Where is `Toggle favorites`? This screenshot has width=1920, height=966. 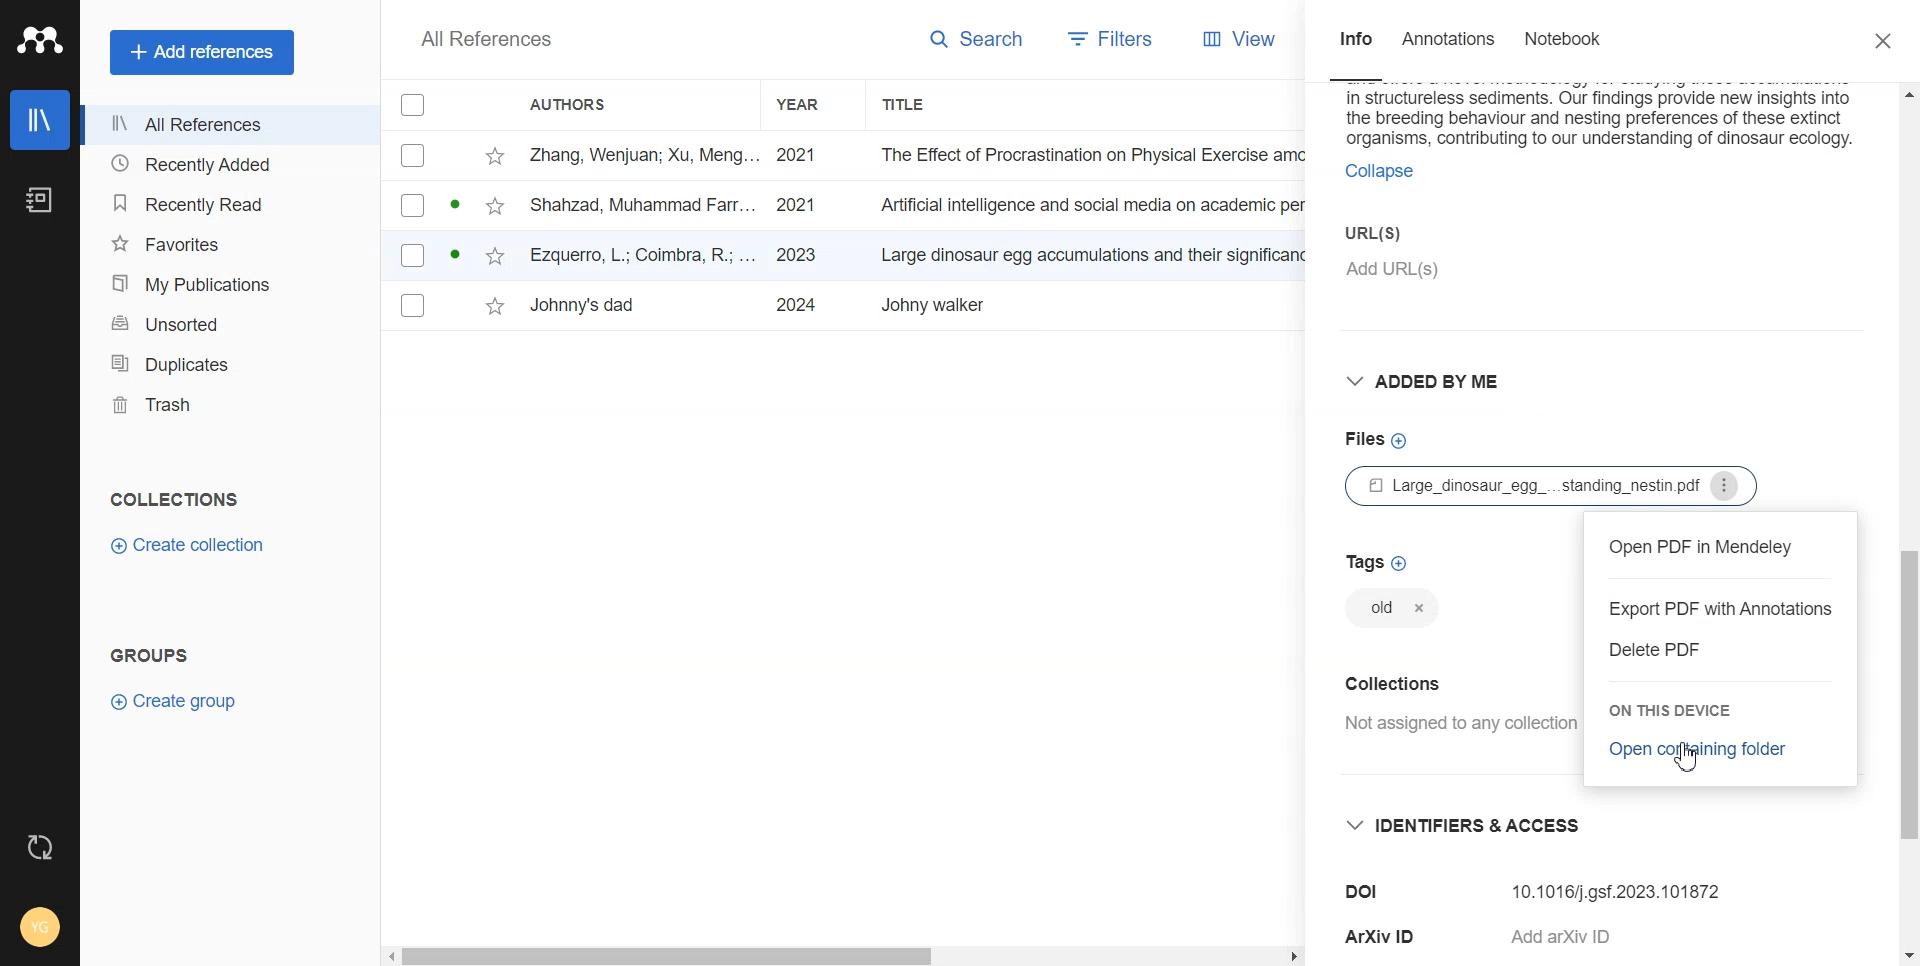
Toggle favorites is located at coordinates (496, 205).